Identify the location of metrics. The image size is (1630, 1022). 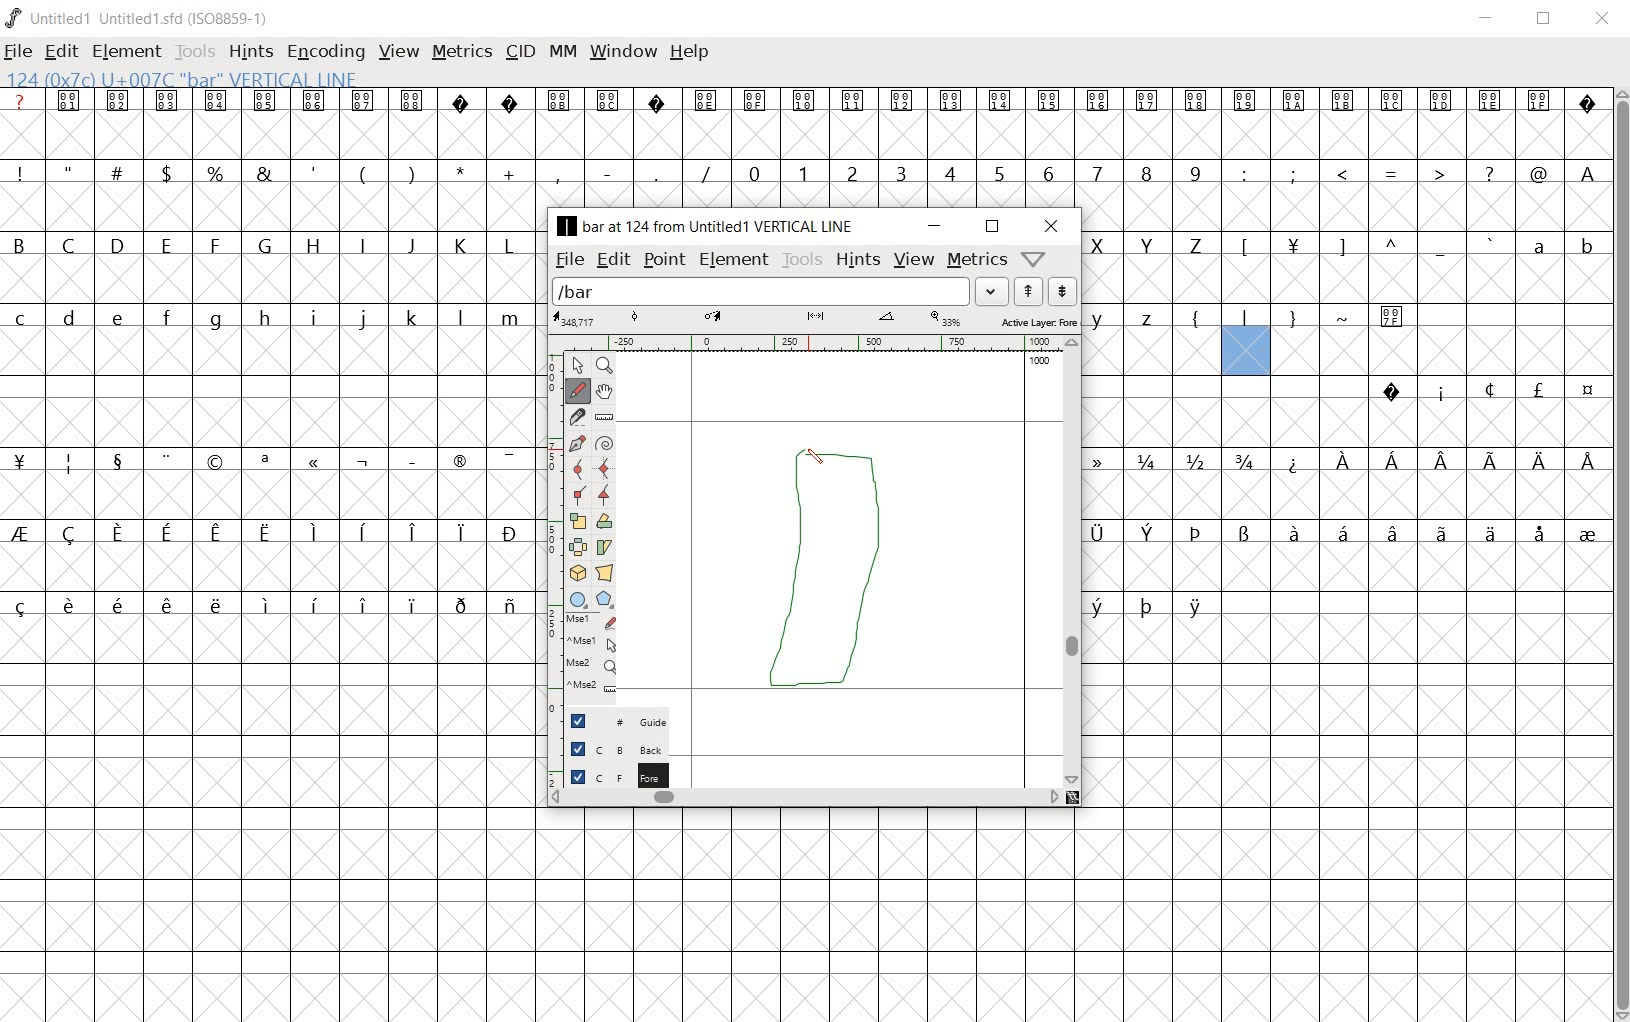
(462, 50).